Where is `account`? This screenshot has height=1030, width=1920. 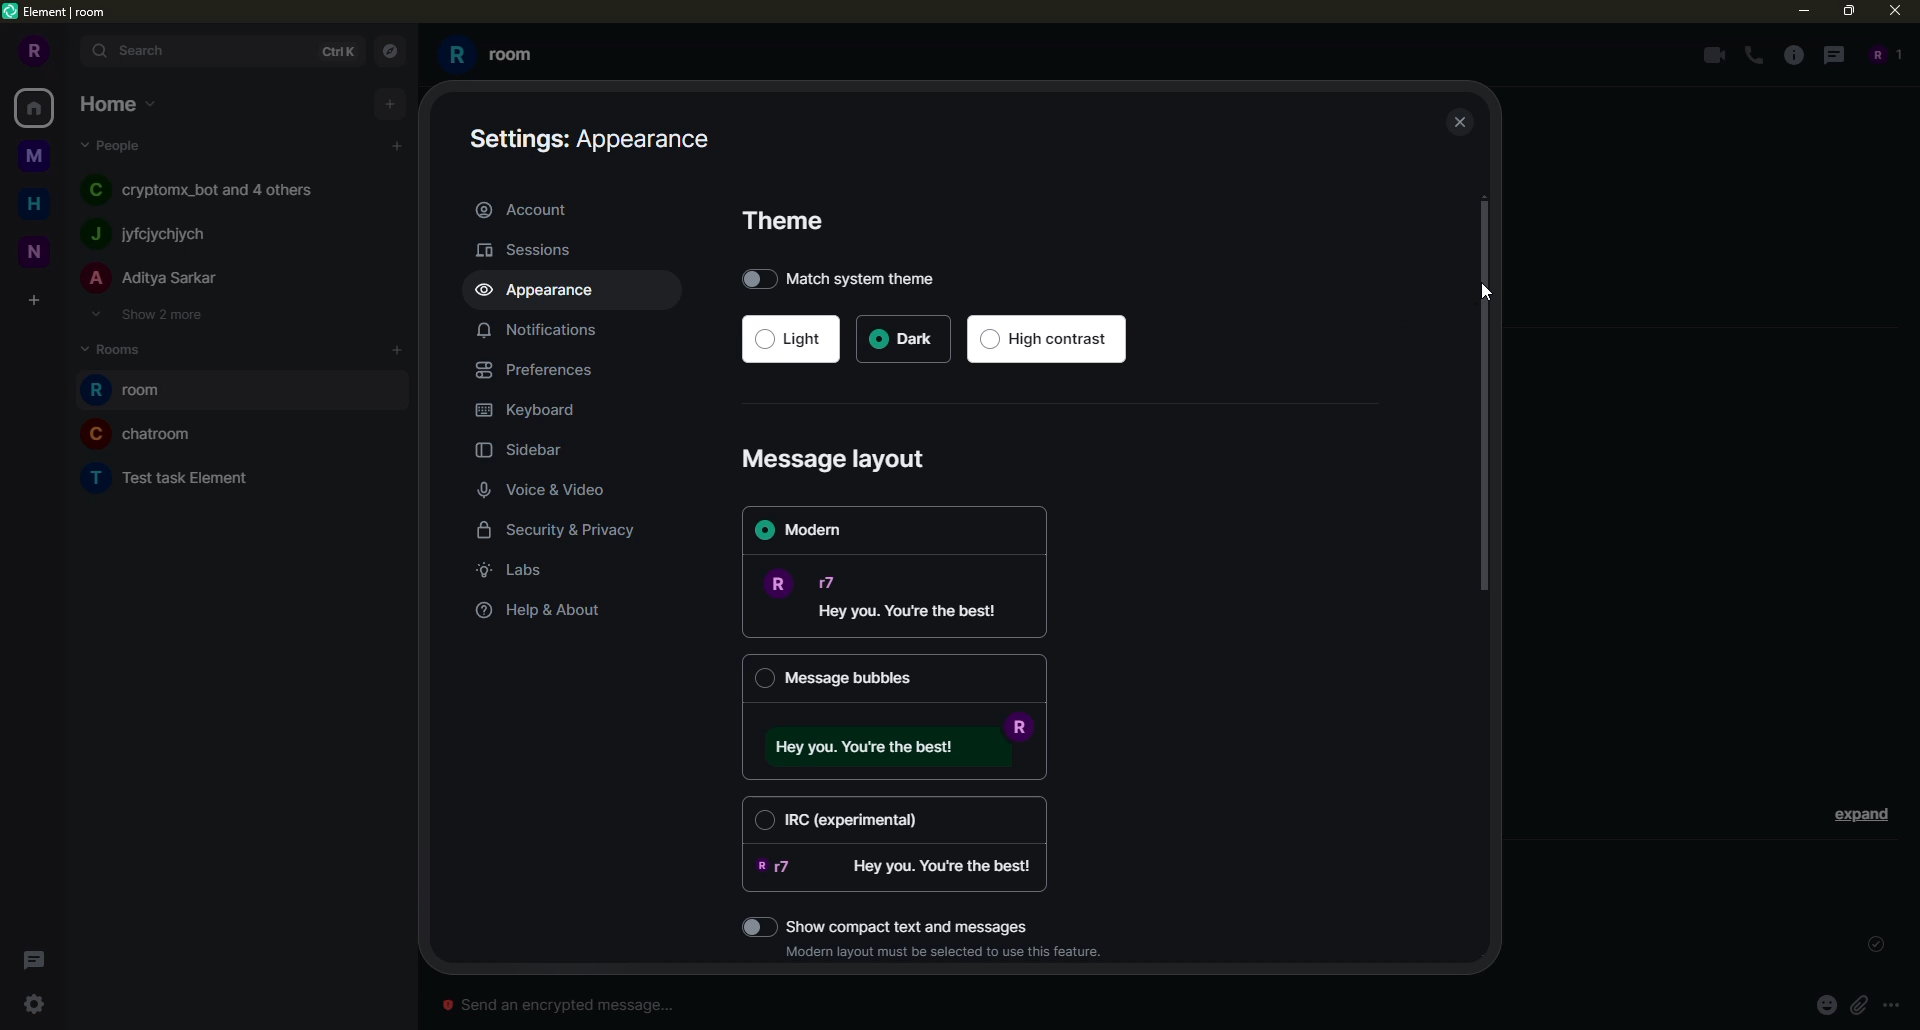
account is located at coordinates (528, 208).